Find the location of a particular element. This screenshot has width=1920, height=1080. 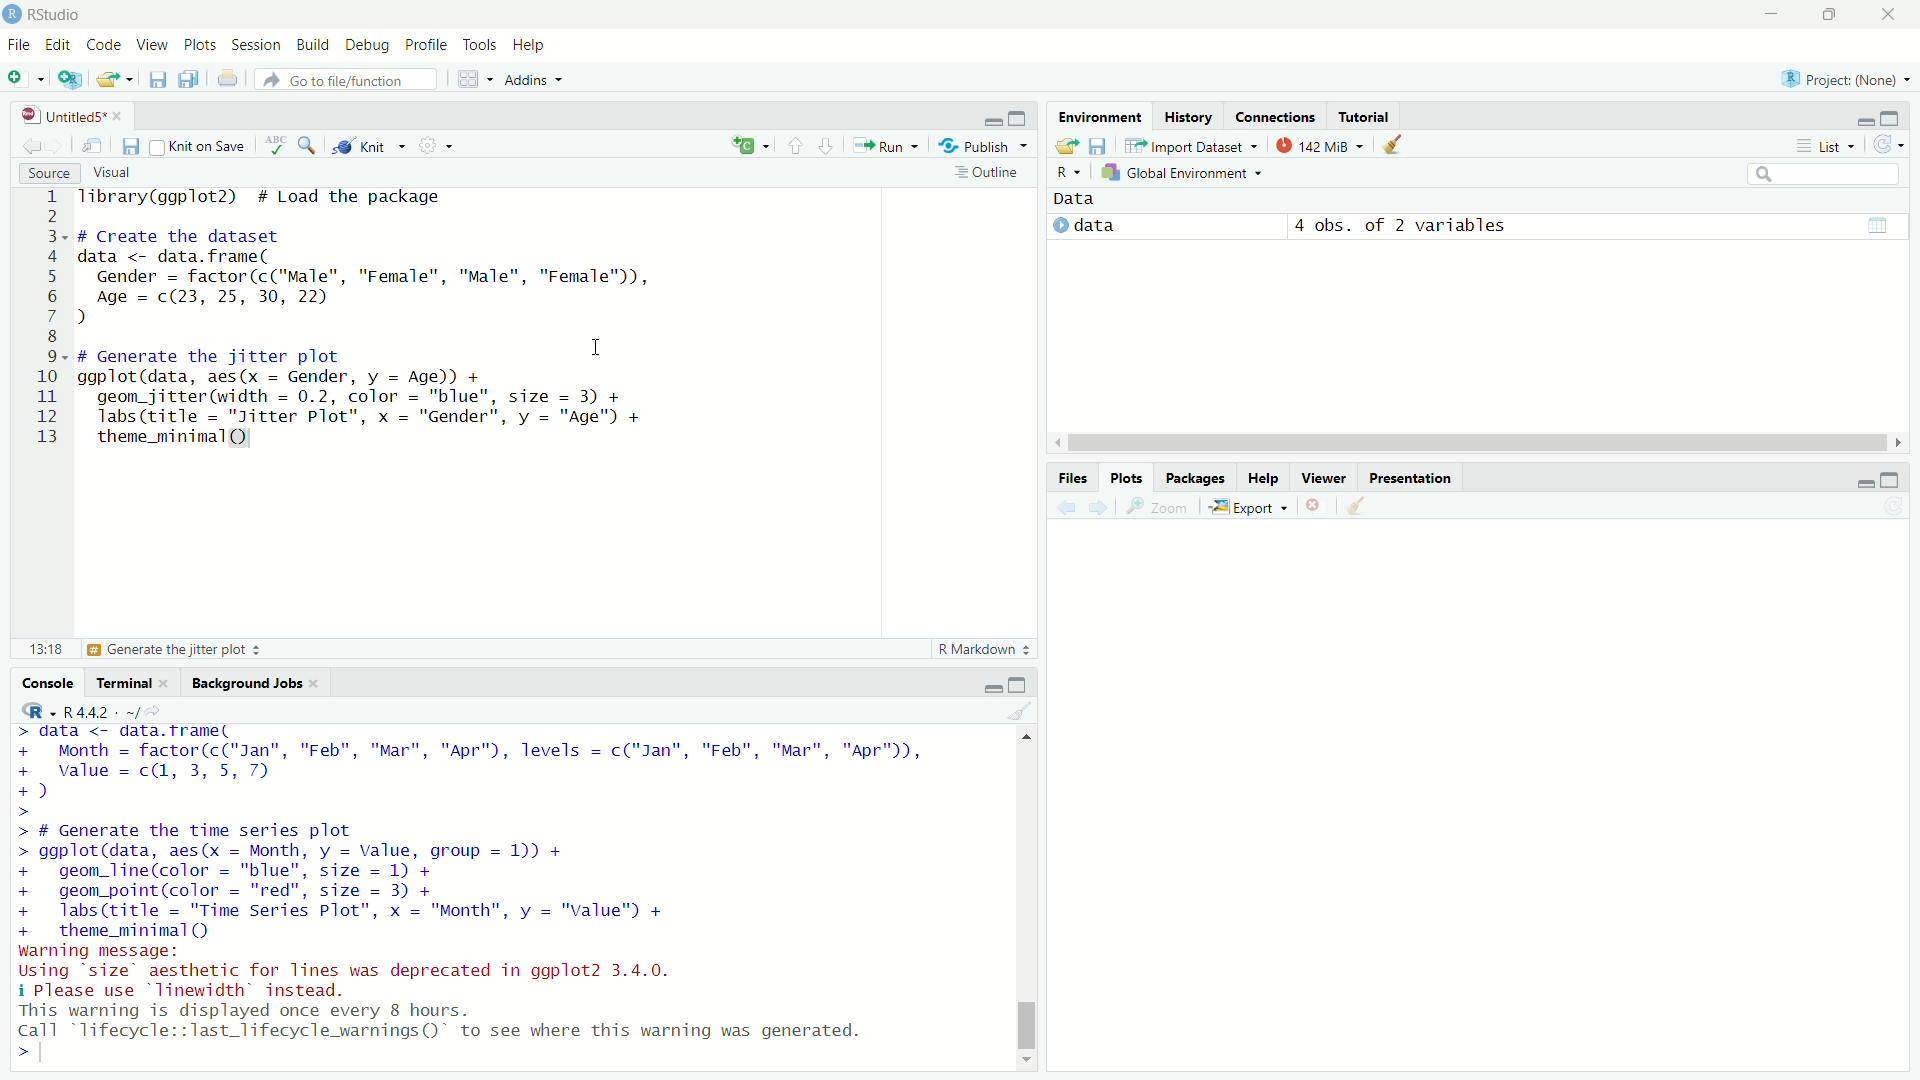

scrollbar is located at coordinates (1479, 445).